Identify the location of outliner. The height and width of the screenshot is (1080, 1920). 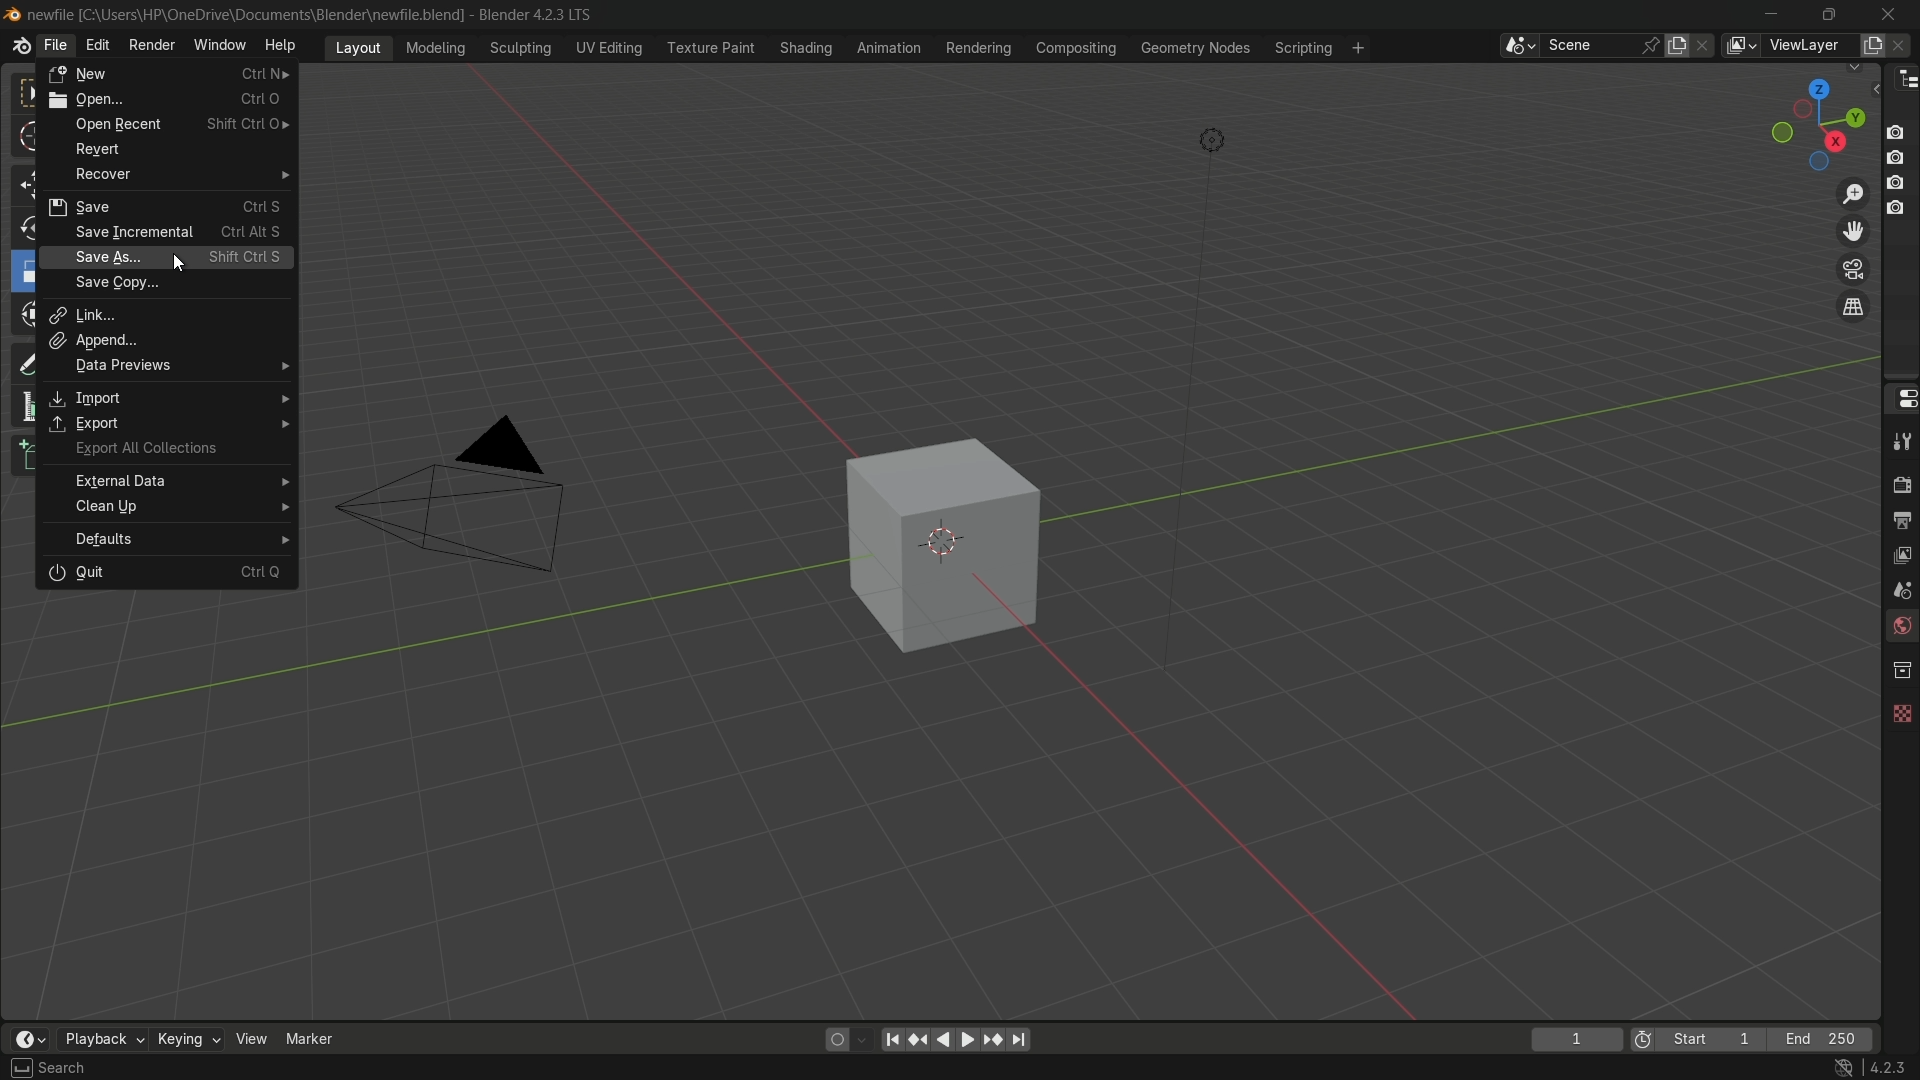
(1902, 78).